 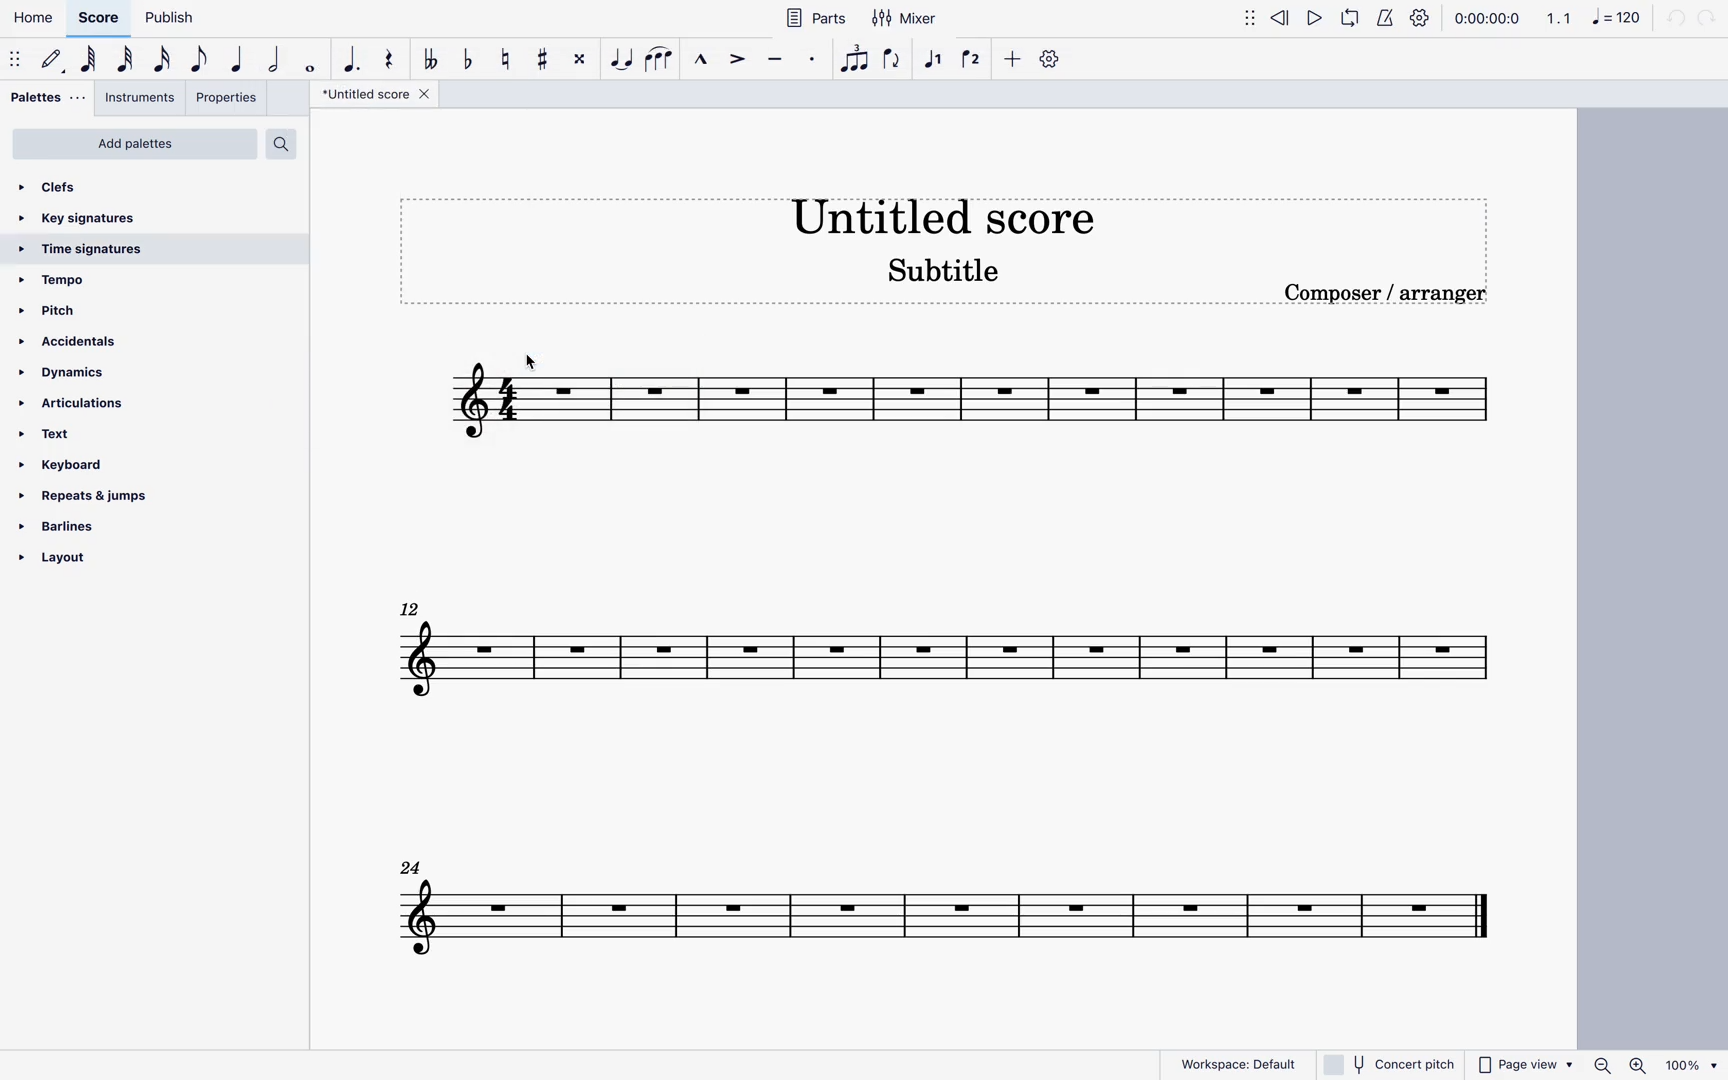 I want to click on augmentat, so click(x=348, y=63).